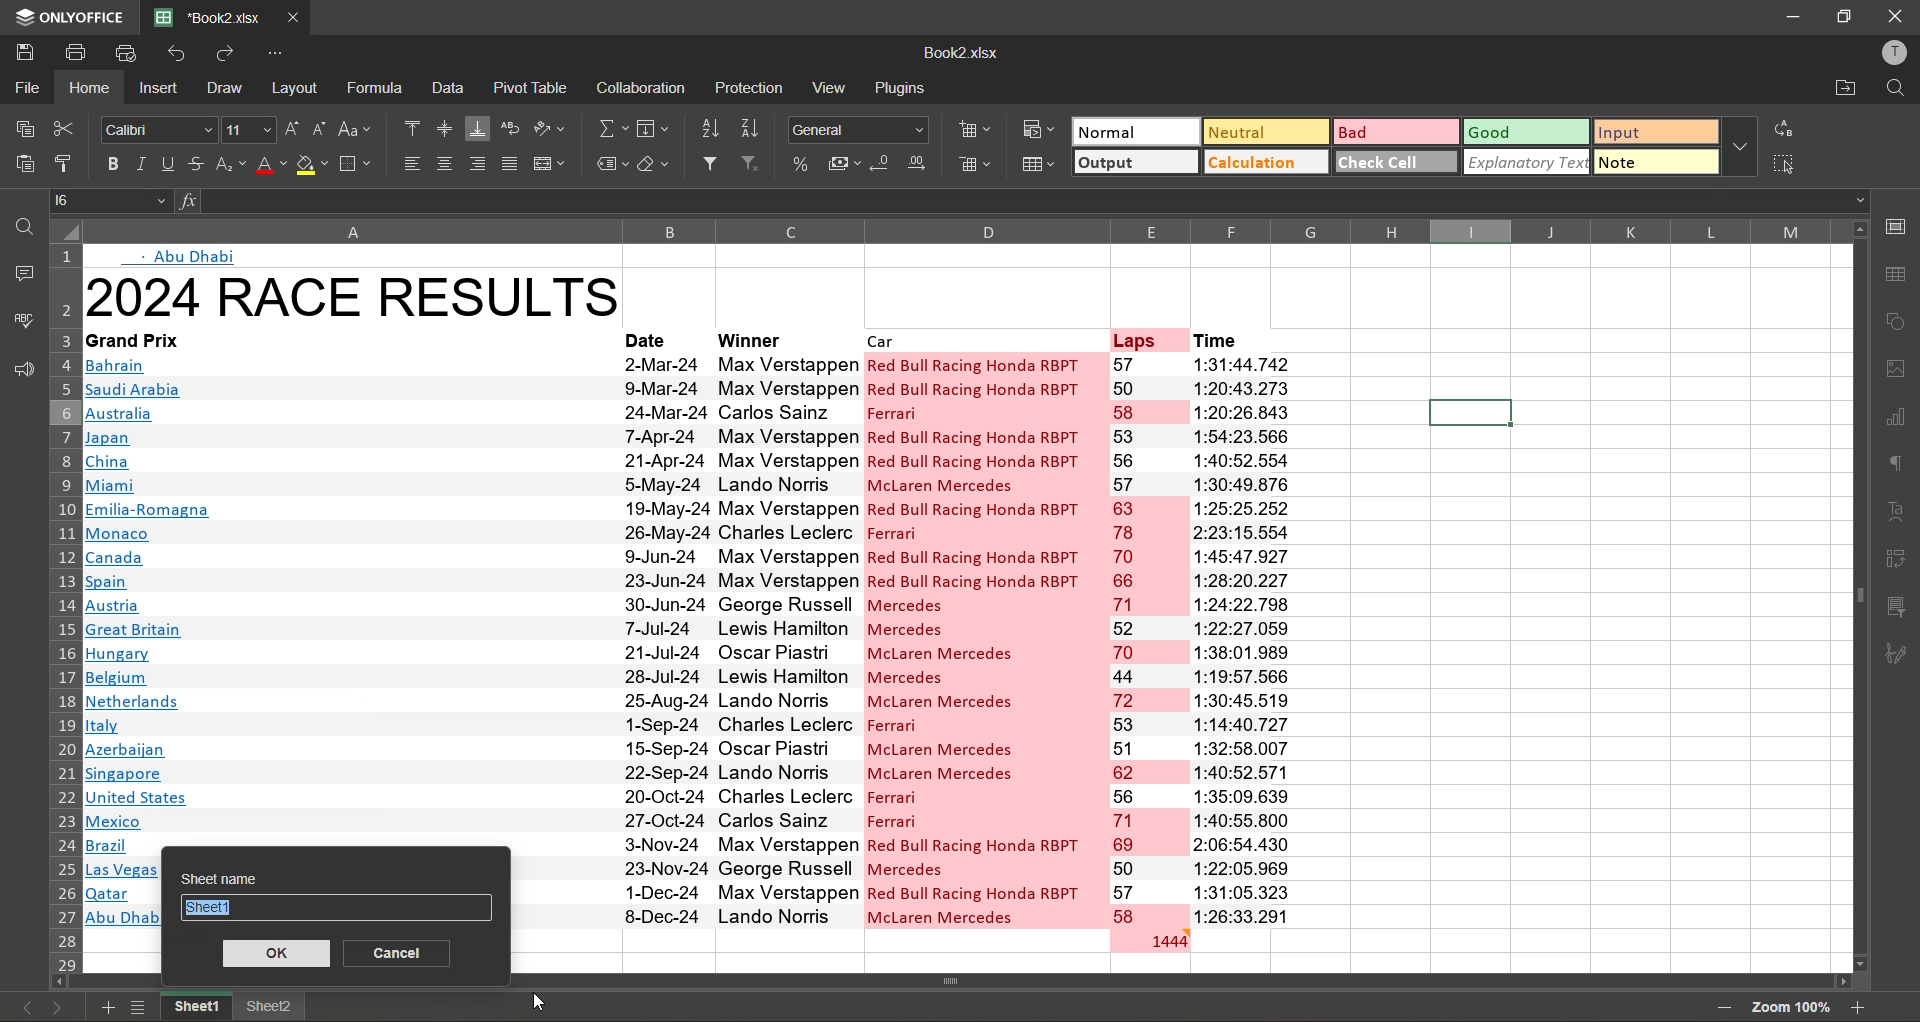  Describe the element at coordinates (1892, 90) in the screenshot. I see `find` at that location.